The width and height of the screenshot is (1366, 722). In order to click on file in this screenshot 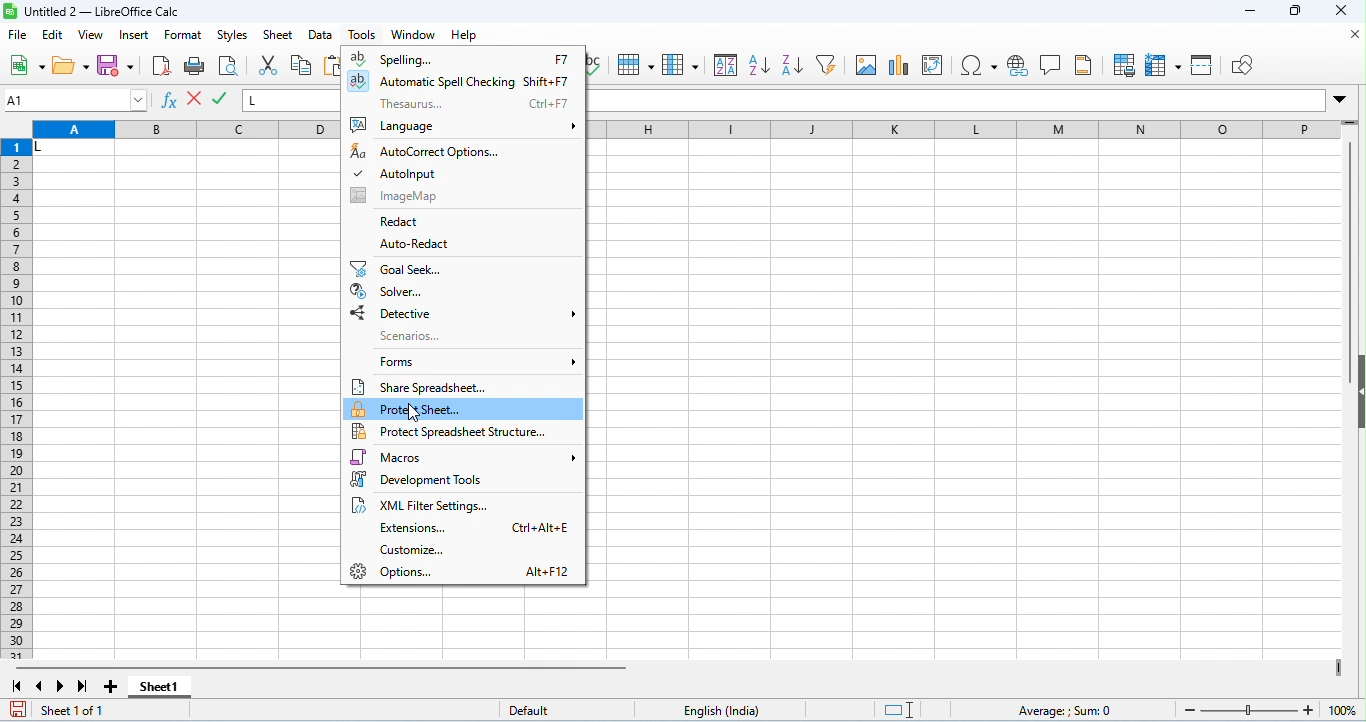, I will do `click(19, 36)`.